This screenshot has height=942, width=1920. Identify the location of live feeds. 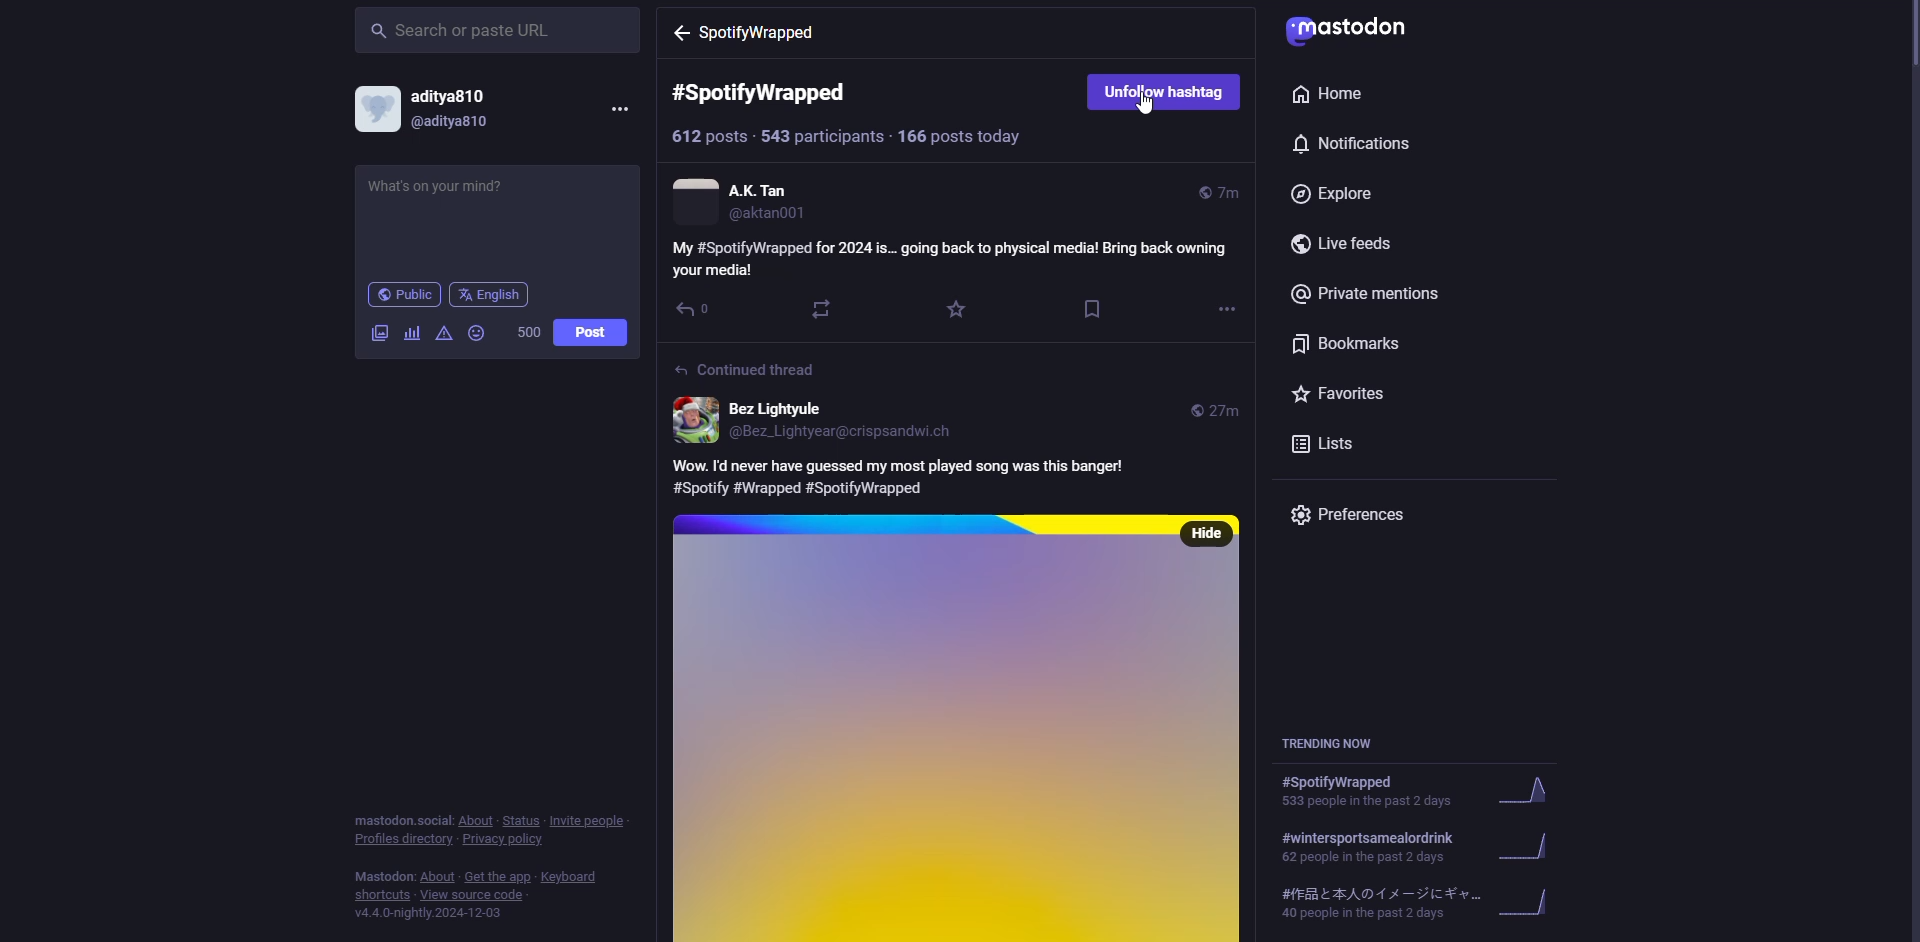
(1349, 243).